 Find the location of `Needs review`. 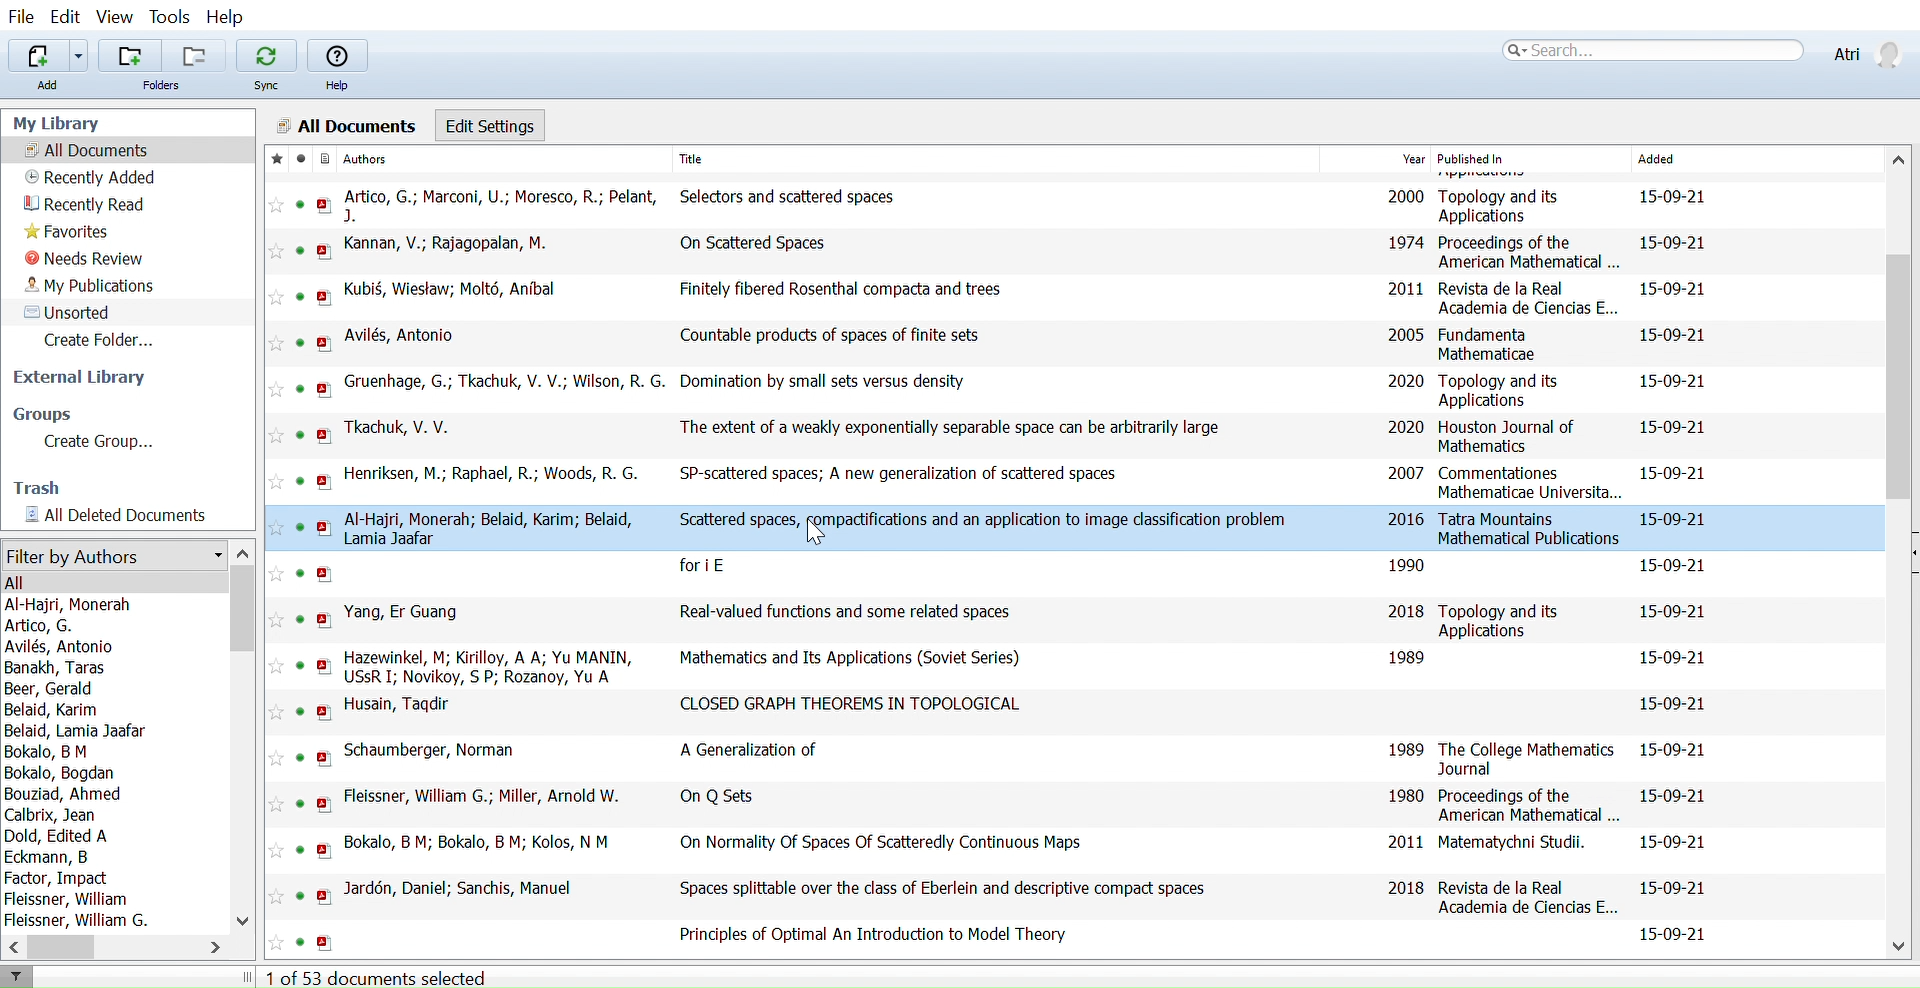

Needs review is located at coordinates (92, 257).